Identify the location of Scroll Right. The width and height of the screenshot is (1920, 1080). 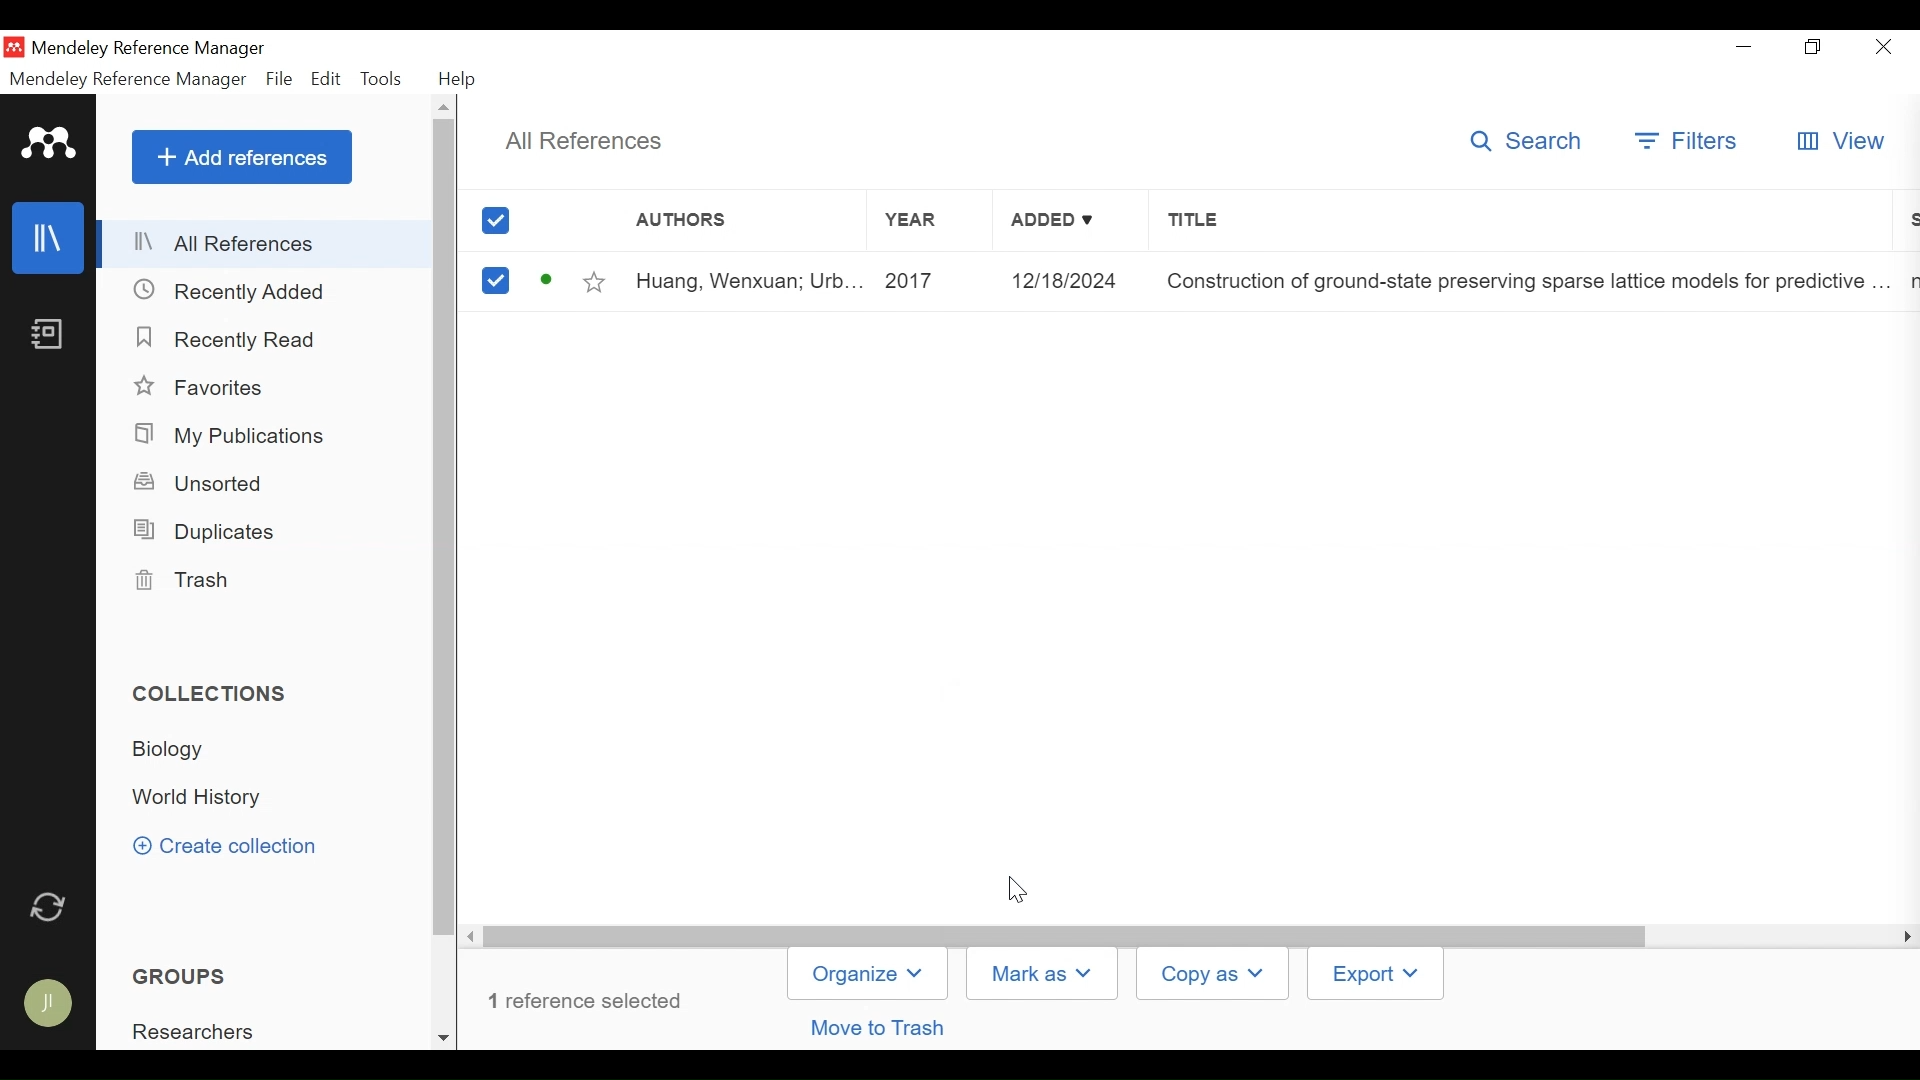
(467, 935).